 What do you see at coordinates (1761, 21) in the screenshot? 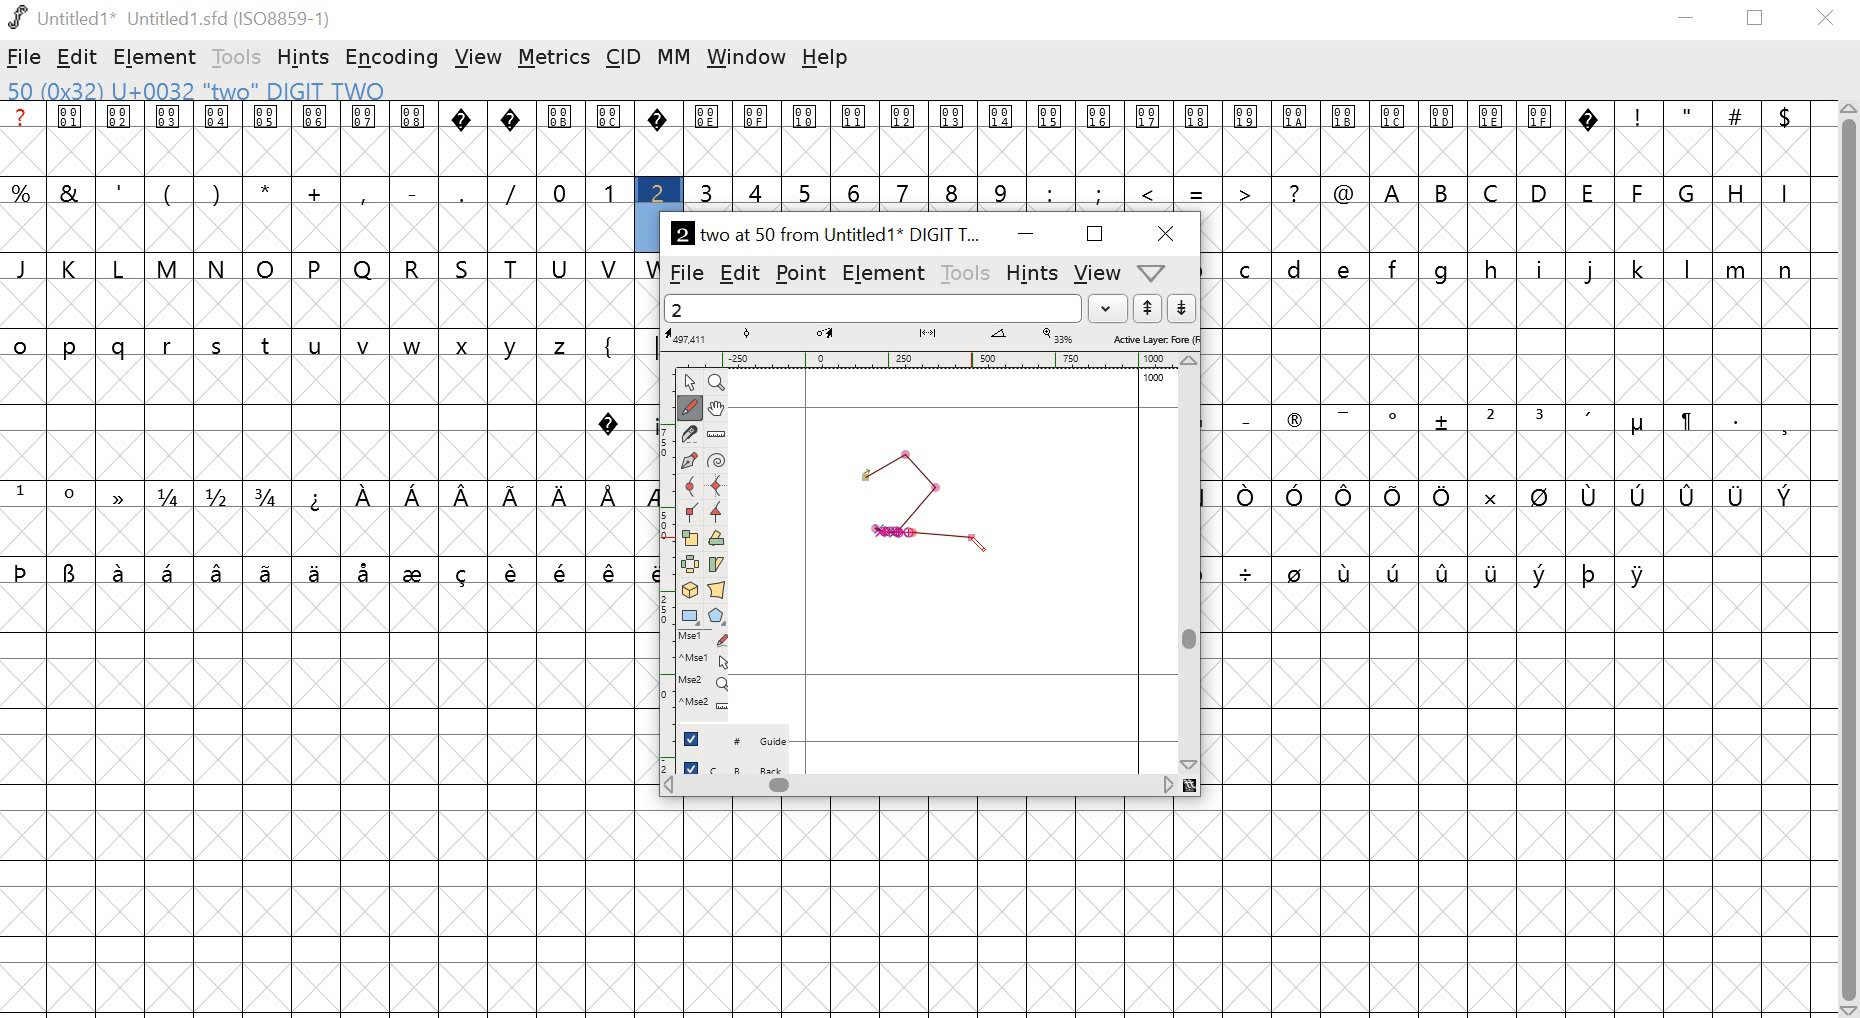
I see `restore down` at bounding box center [1761, 21].